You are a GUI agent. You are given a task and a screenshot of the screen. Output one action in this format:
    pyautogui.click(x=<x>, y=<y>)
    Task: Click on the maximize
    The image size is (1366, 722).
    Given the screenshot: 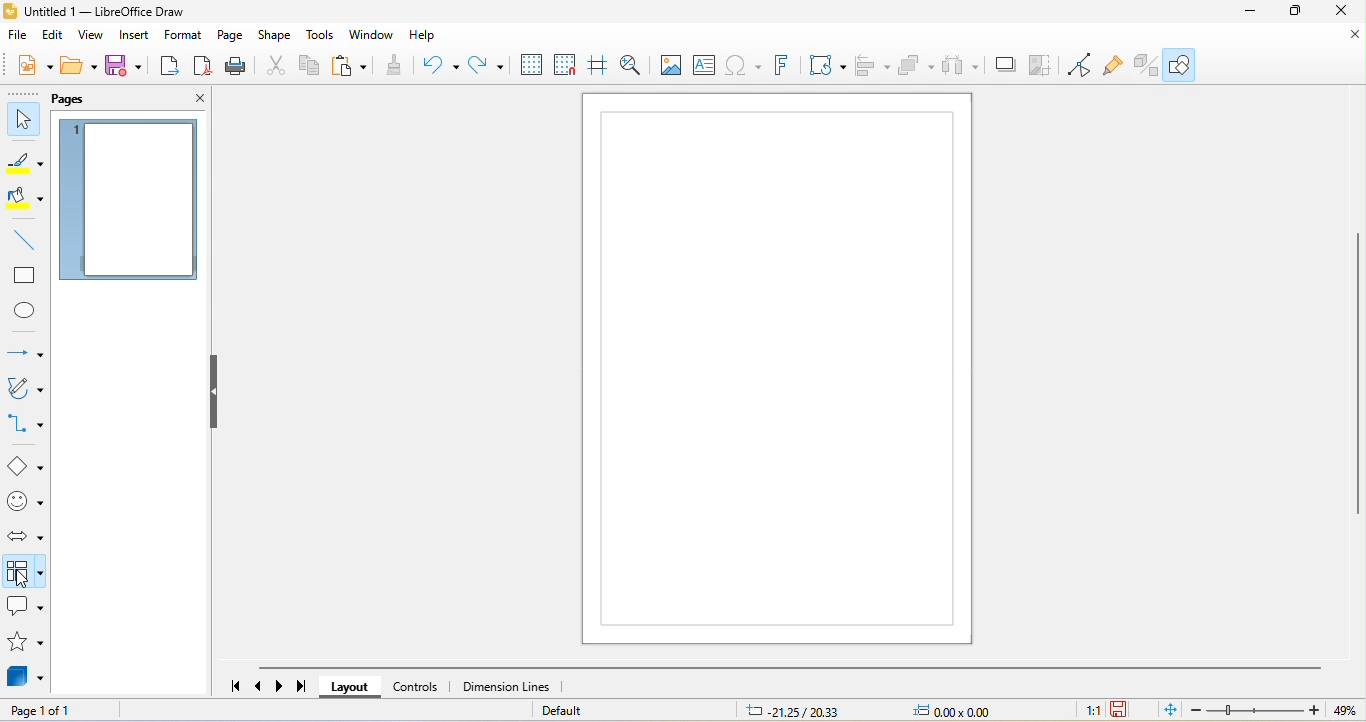 What is the action you would take?
    pyautogui.click(x=1298, y=14)
    